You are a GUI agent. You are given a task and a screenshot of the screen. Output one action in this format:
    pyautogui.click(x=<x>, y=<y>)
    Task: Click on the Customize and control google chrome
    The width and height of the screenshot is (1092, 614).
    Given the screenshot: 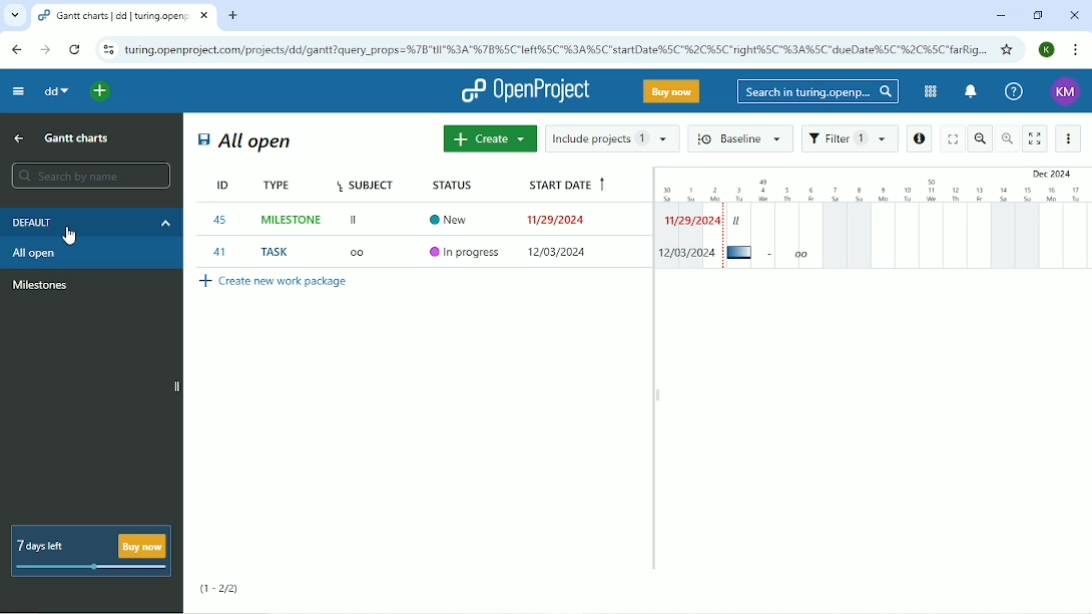 What is the action you would take?
    pyautogui.click(x=1072, y=49)
    